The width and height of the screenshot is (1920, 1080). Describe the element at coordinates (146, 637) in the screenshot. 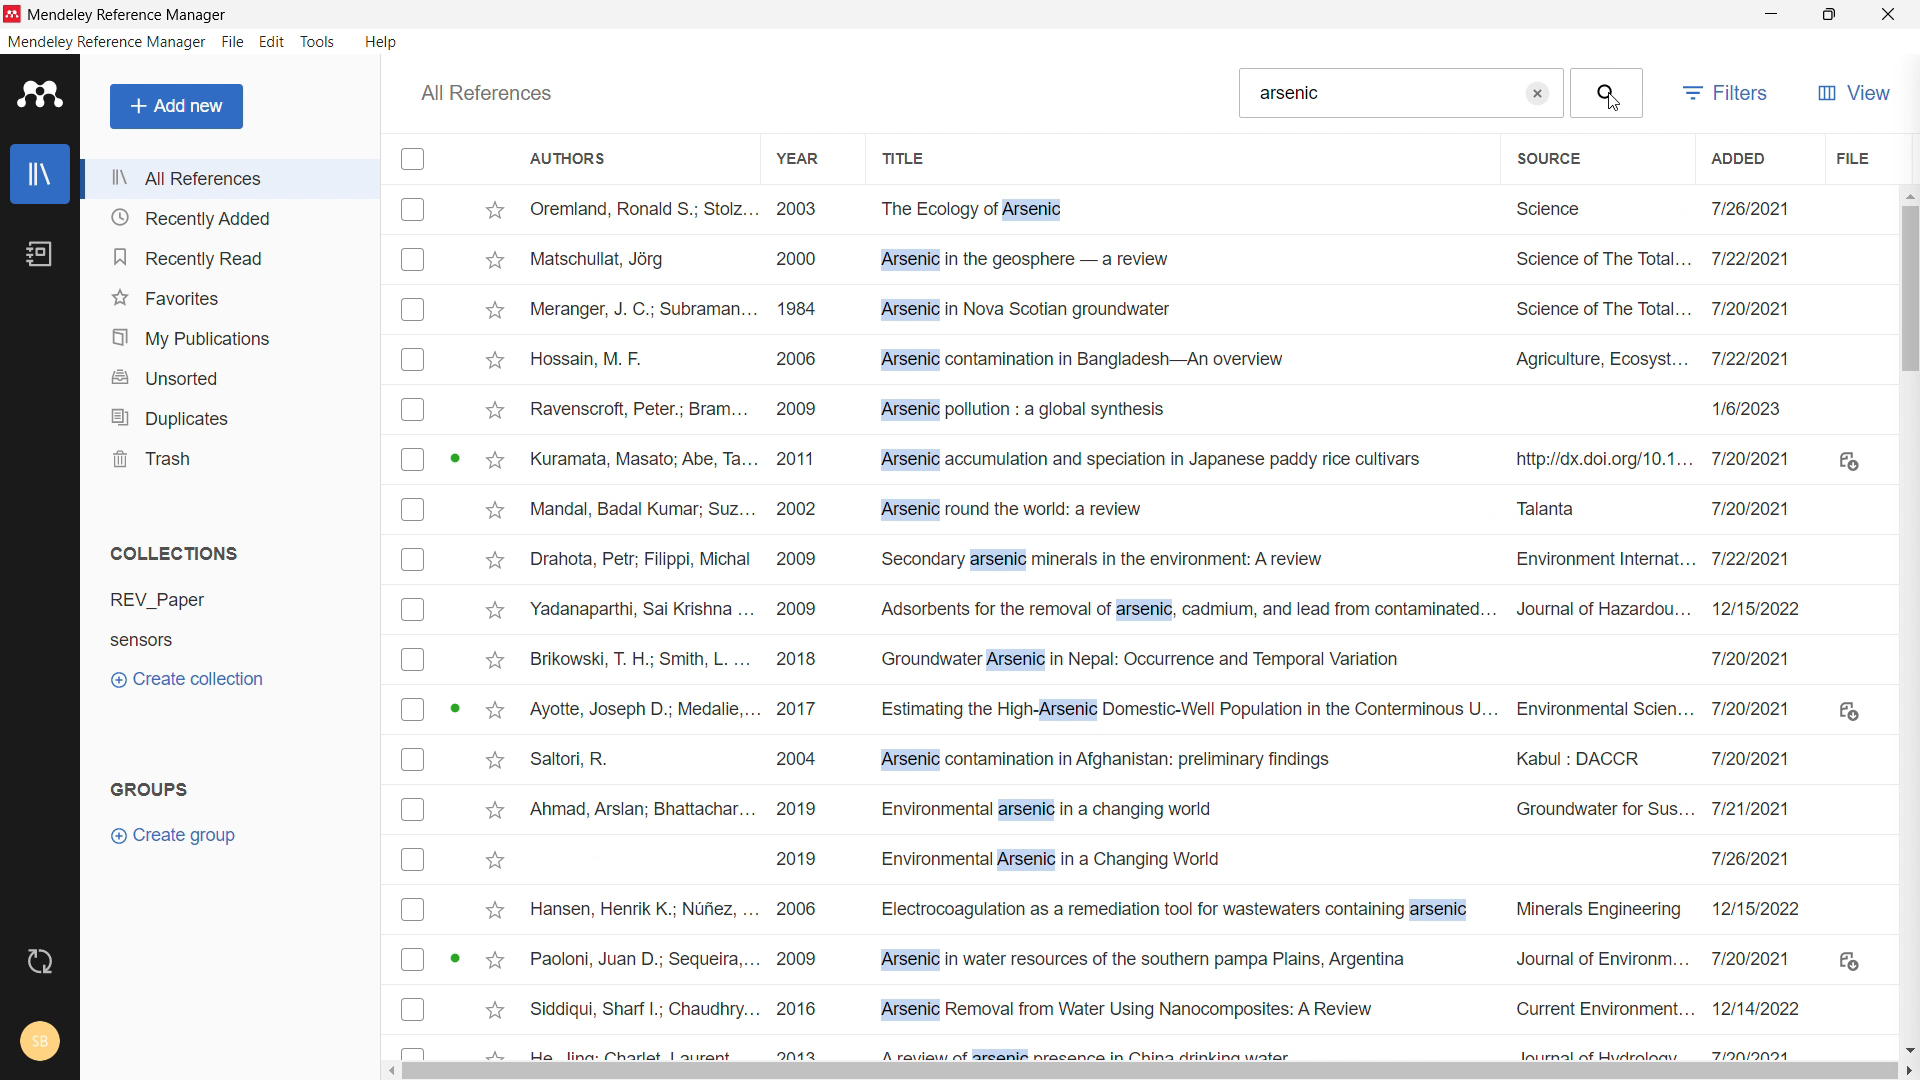

I see `Sensors` at that location.